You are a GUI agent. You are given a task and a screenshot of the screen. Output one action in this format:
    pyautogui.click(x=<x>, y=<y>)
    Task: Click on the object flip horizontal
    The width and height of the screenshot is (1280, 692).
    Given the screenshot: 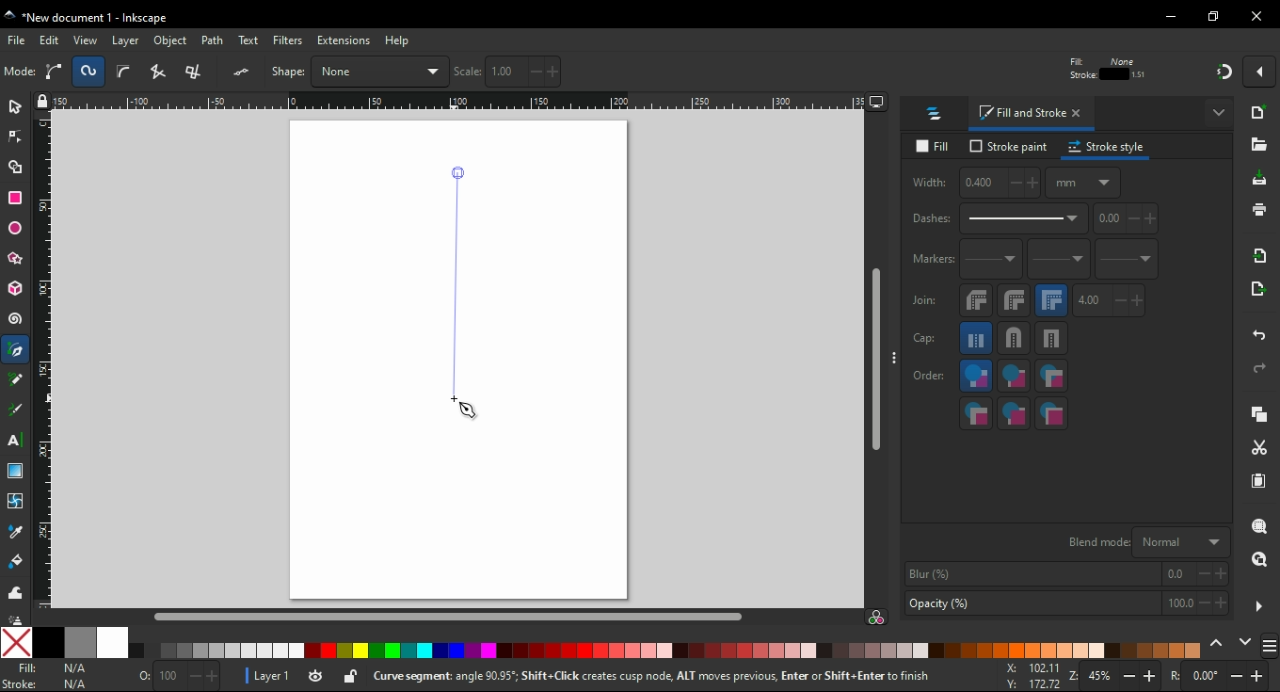 What is the action you would take?
    pyautogui.click(x=245, y=71)
    